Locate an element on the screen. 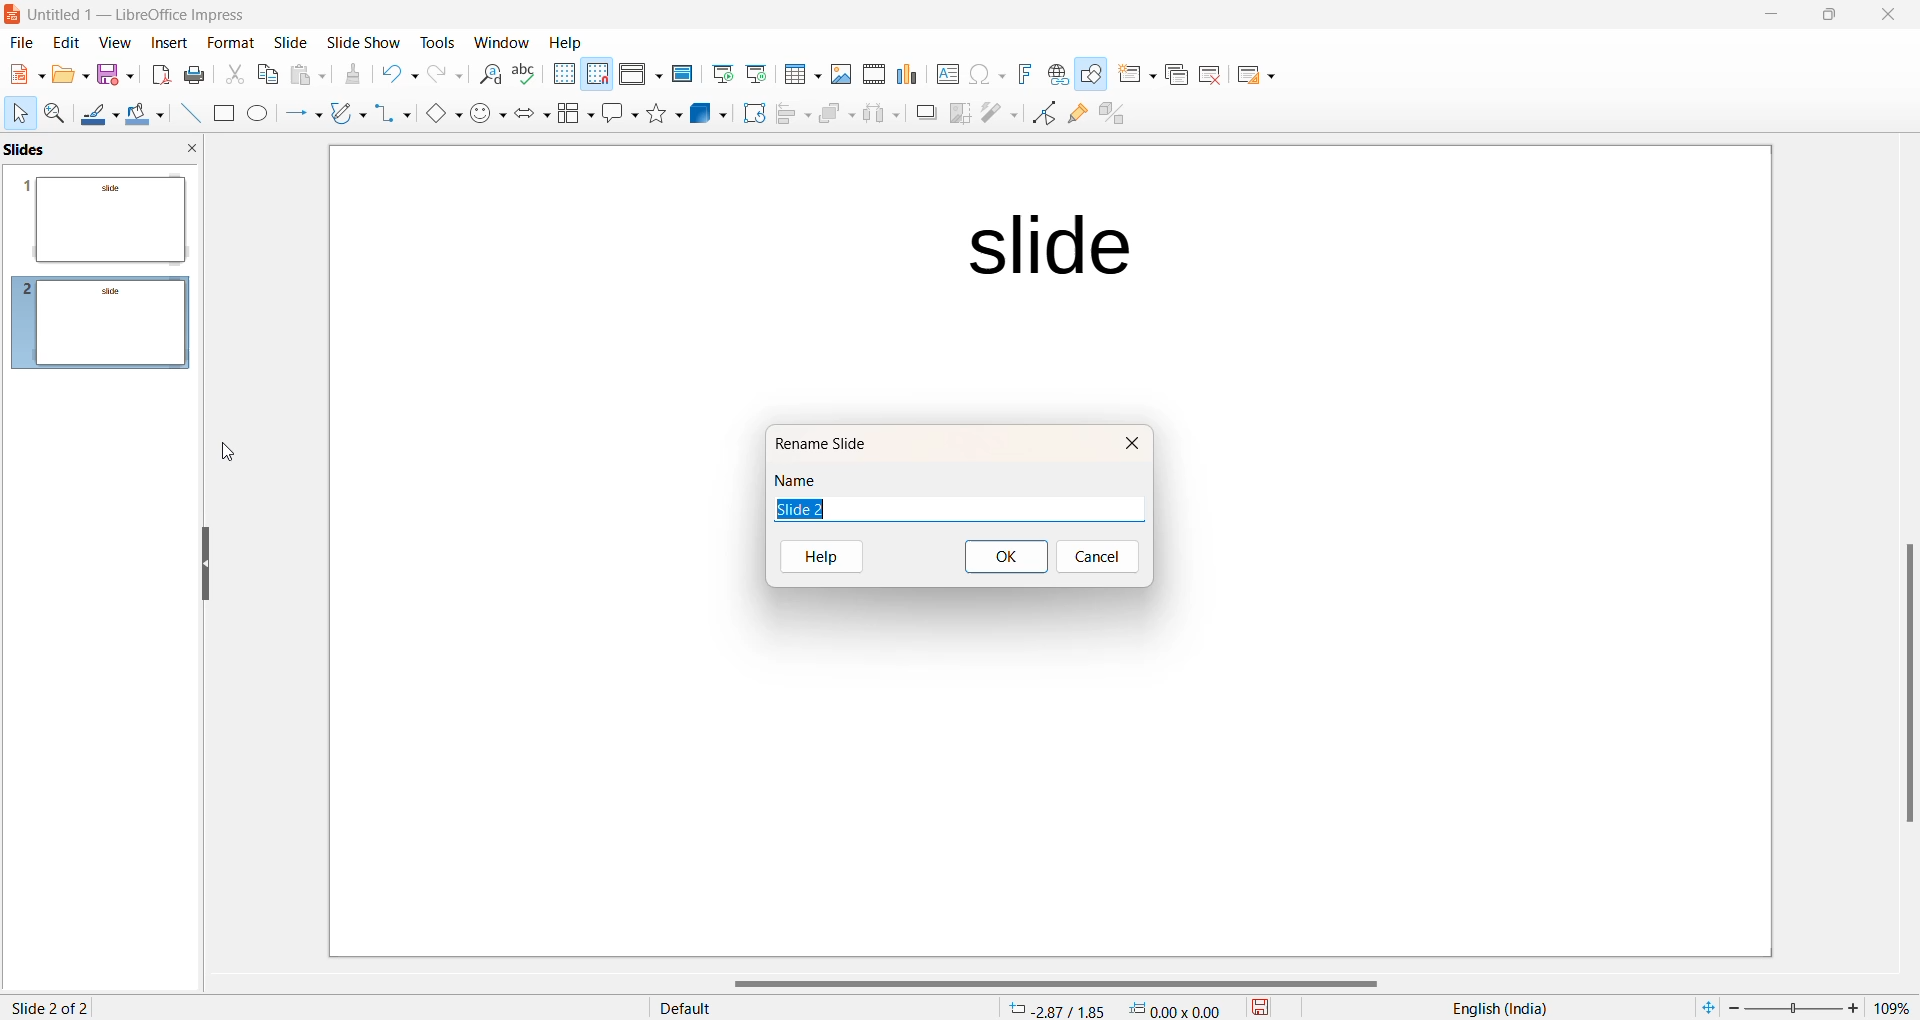  Redo is located at coordinates (446, 74).